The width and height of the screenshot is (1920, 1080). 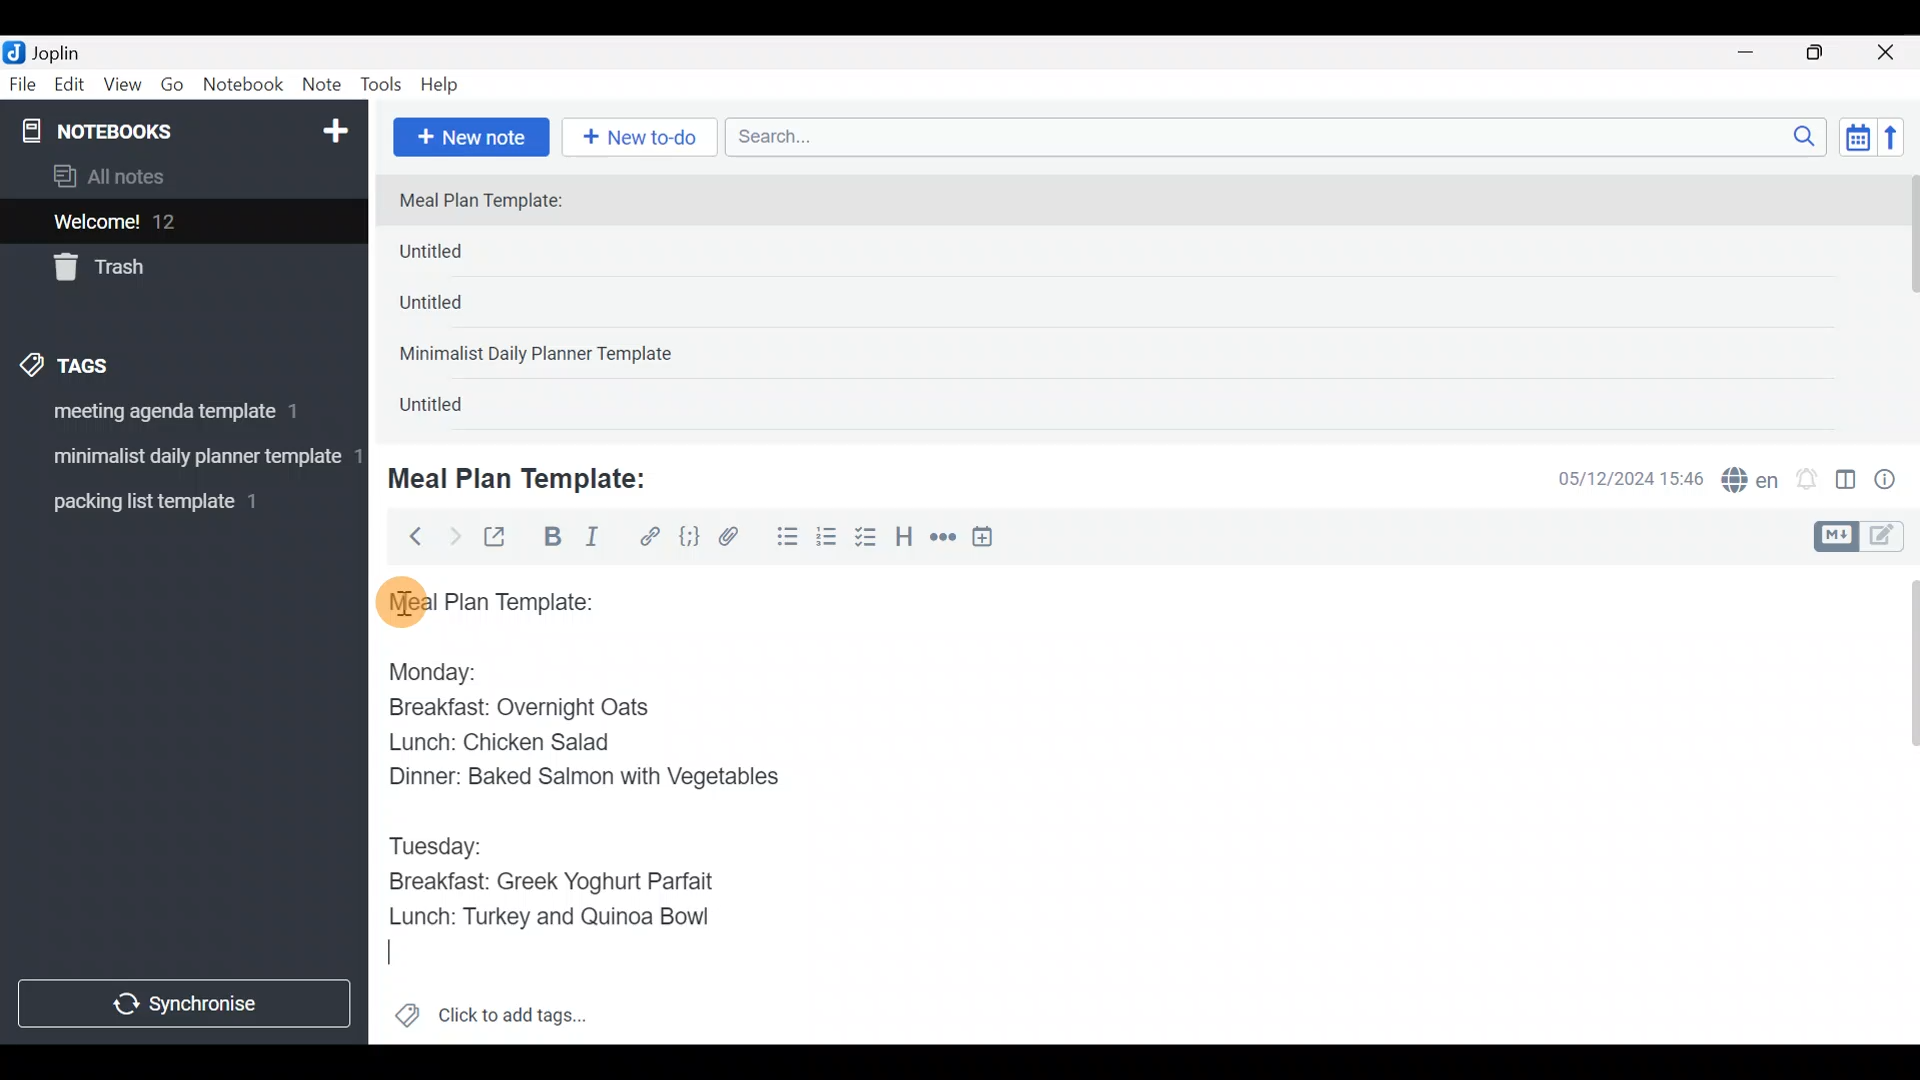 What do you see at coordinates (502, 538) in the screenshot?
I see `Toggle external editing` at bounding box center [502, 538].